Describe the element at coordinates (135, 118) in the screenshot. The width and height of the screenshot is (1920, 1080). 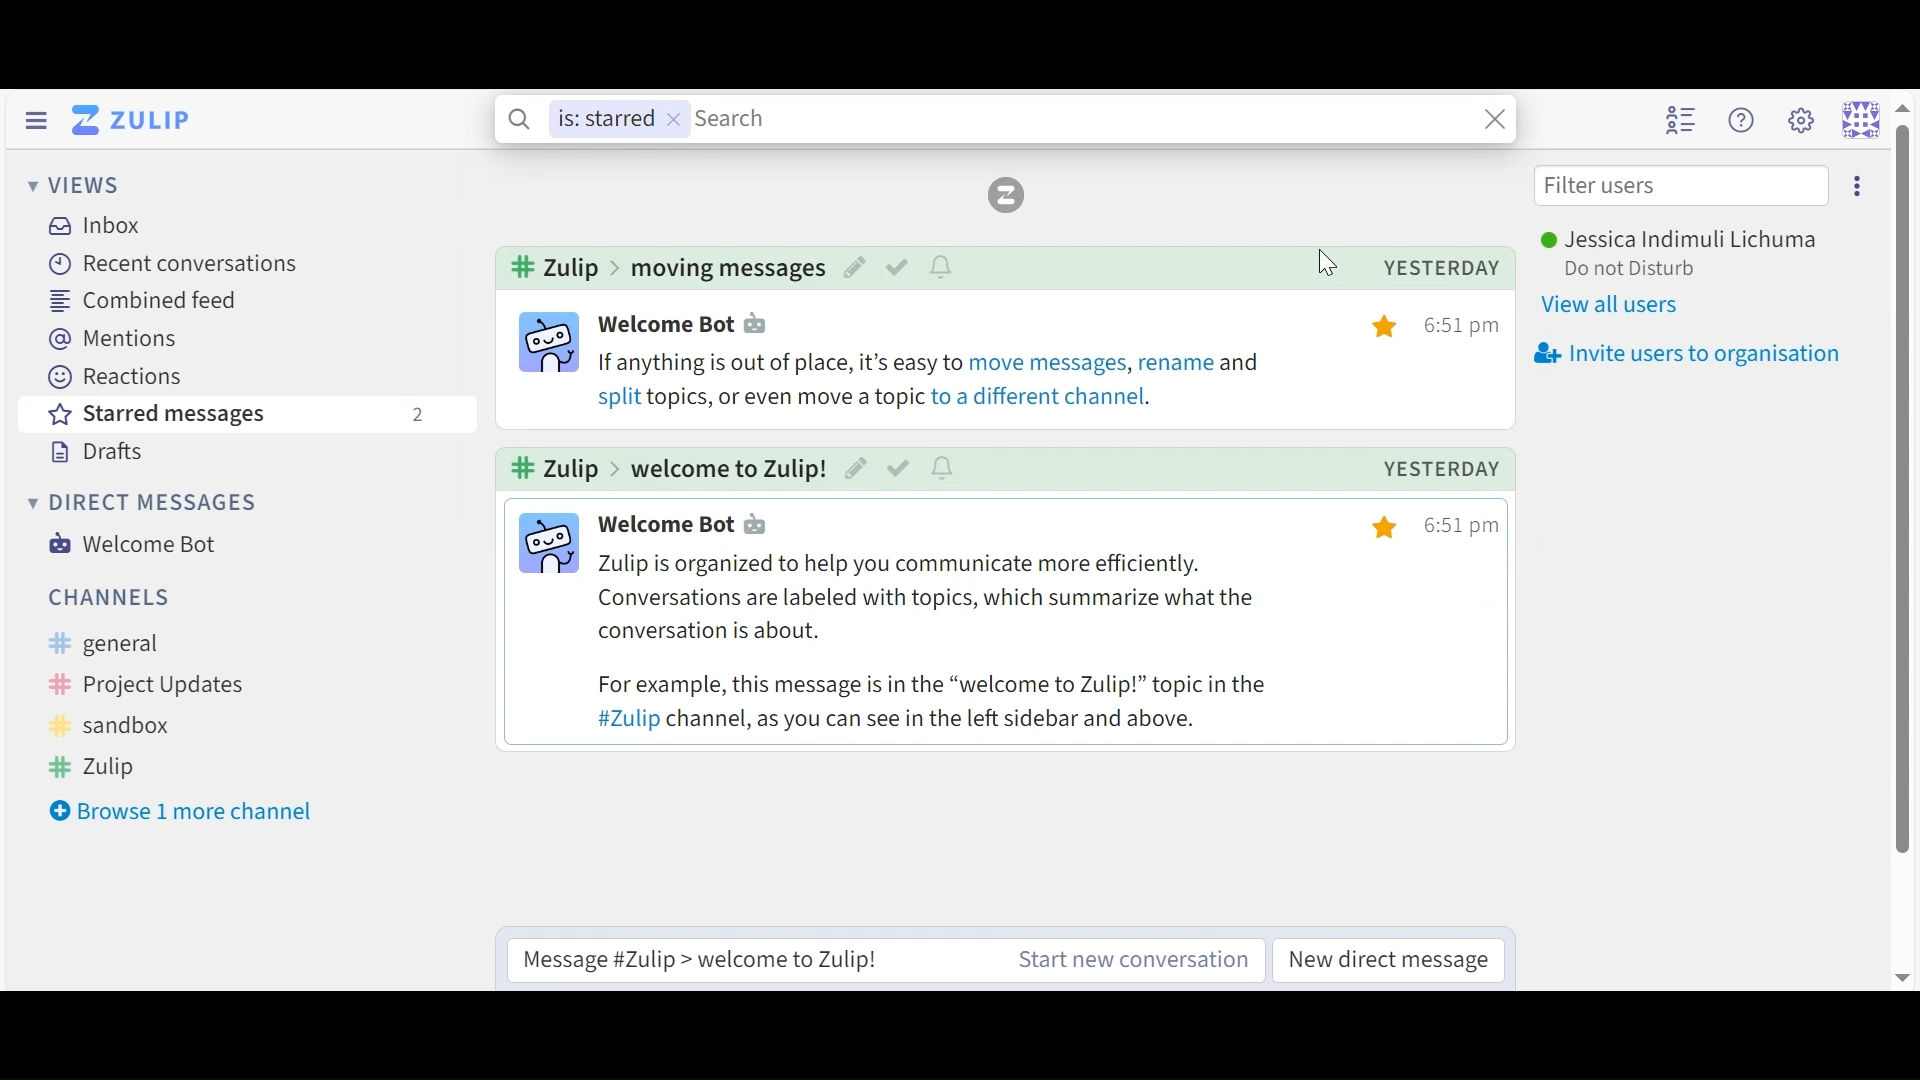
I see `Go to Home View (Inbox)` at that location.